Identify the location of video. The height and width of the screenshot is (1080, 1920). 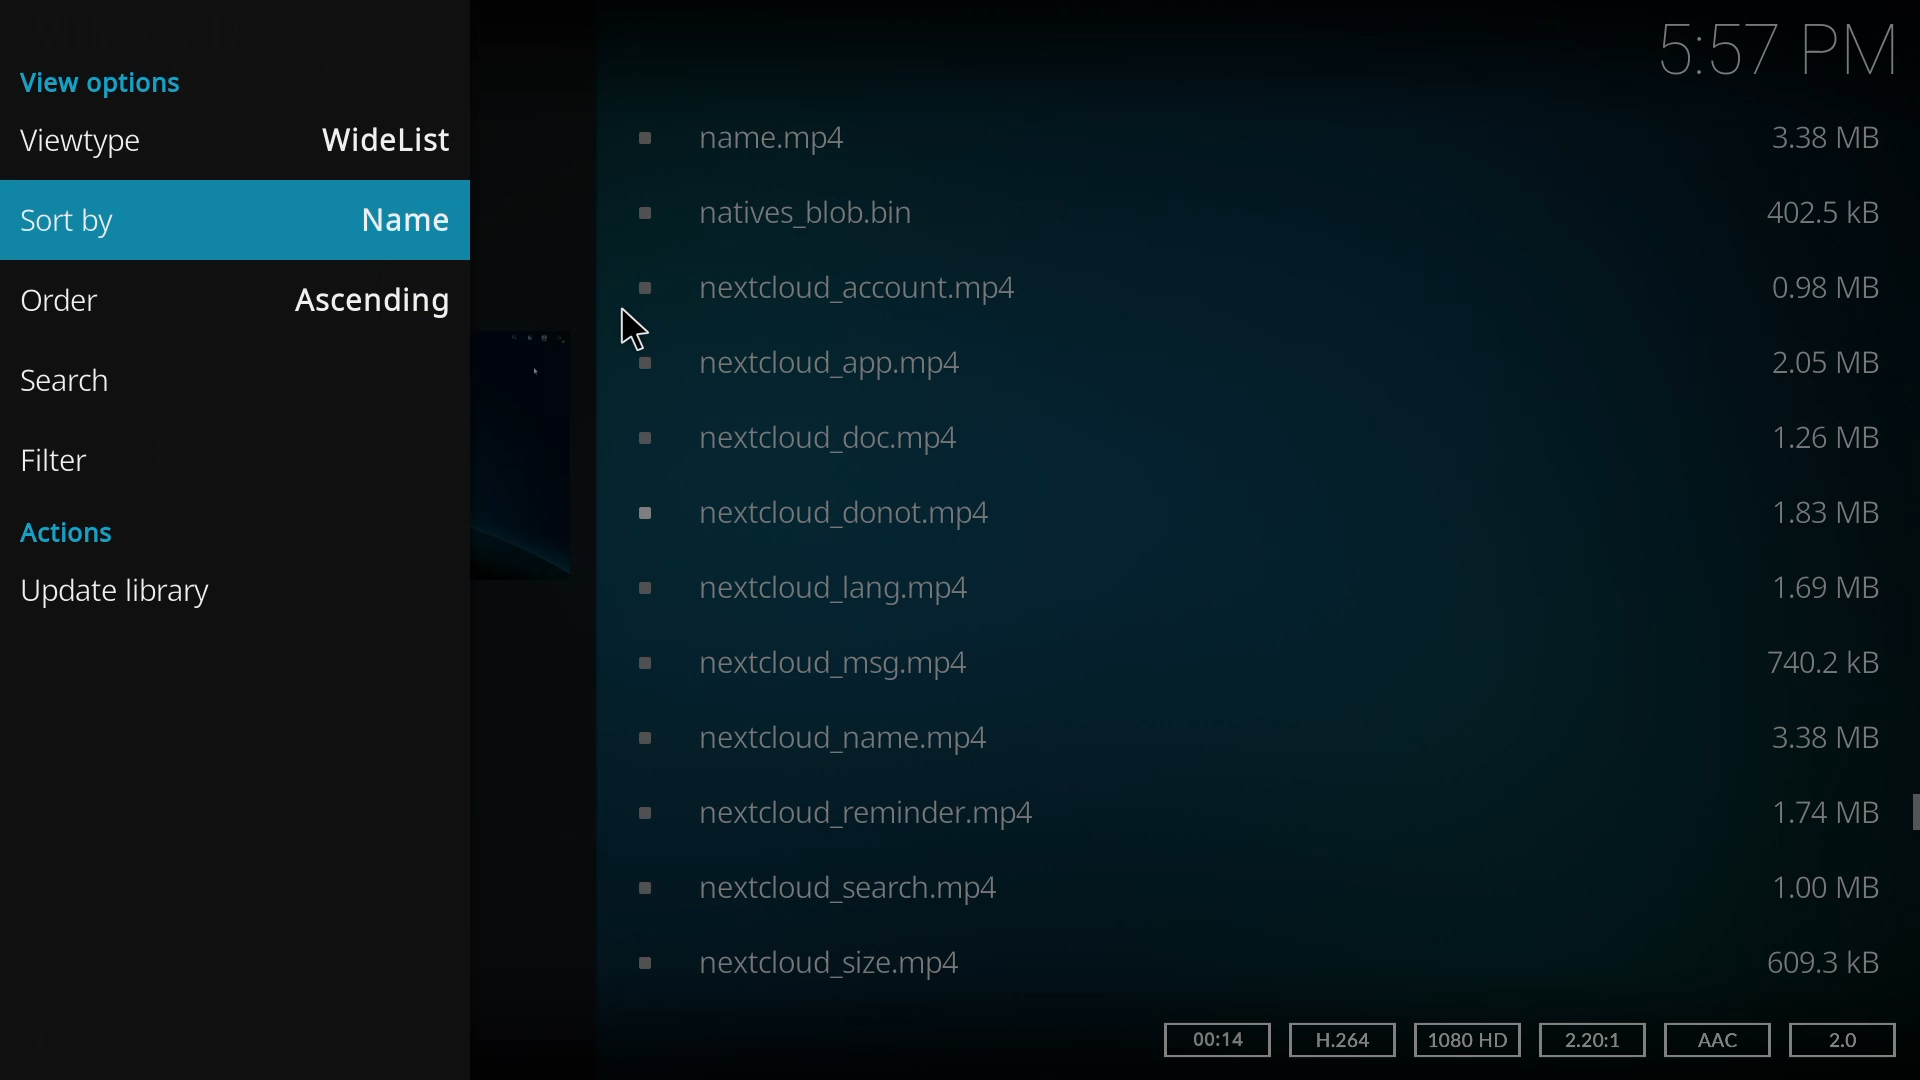
(816, 286).